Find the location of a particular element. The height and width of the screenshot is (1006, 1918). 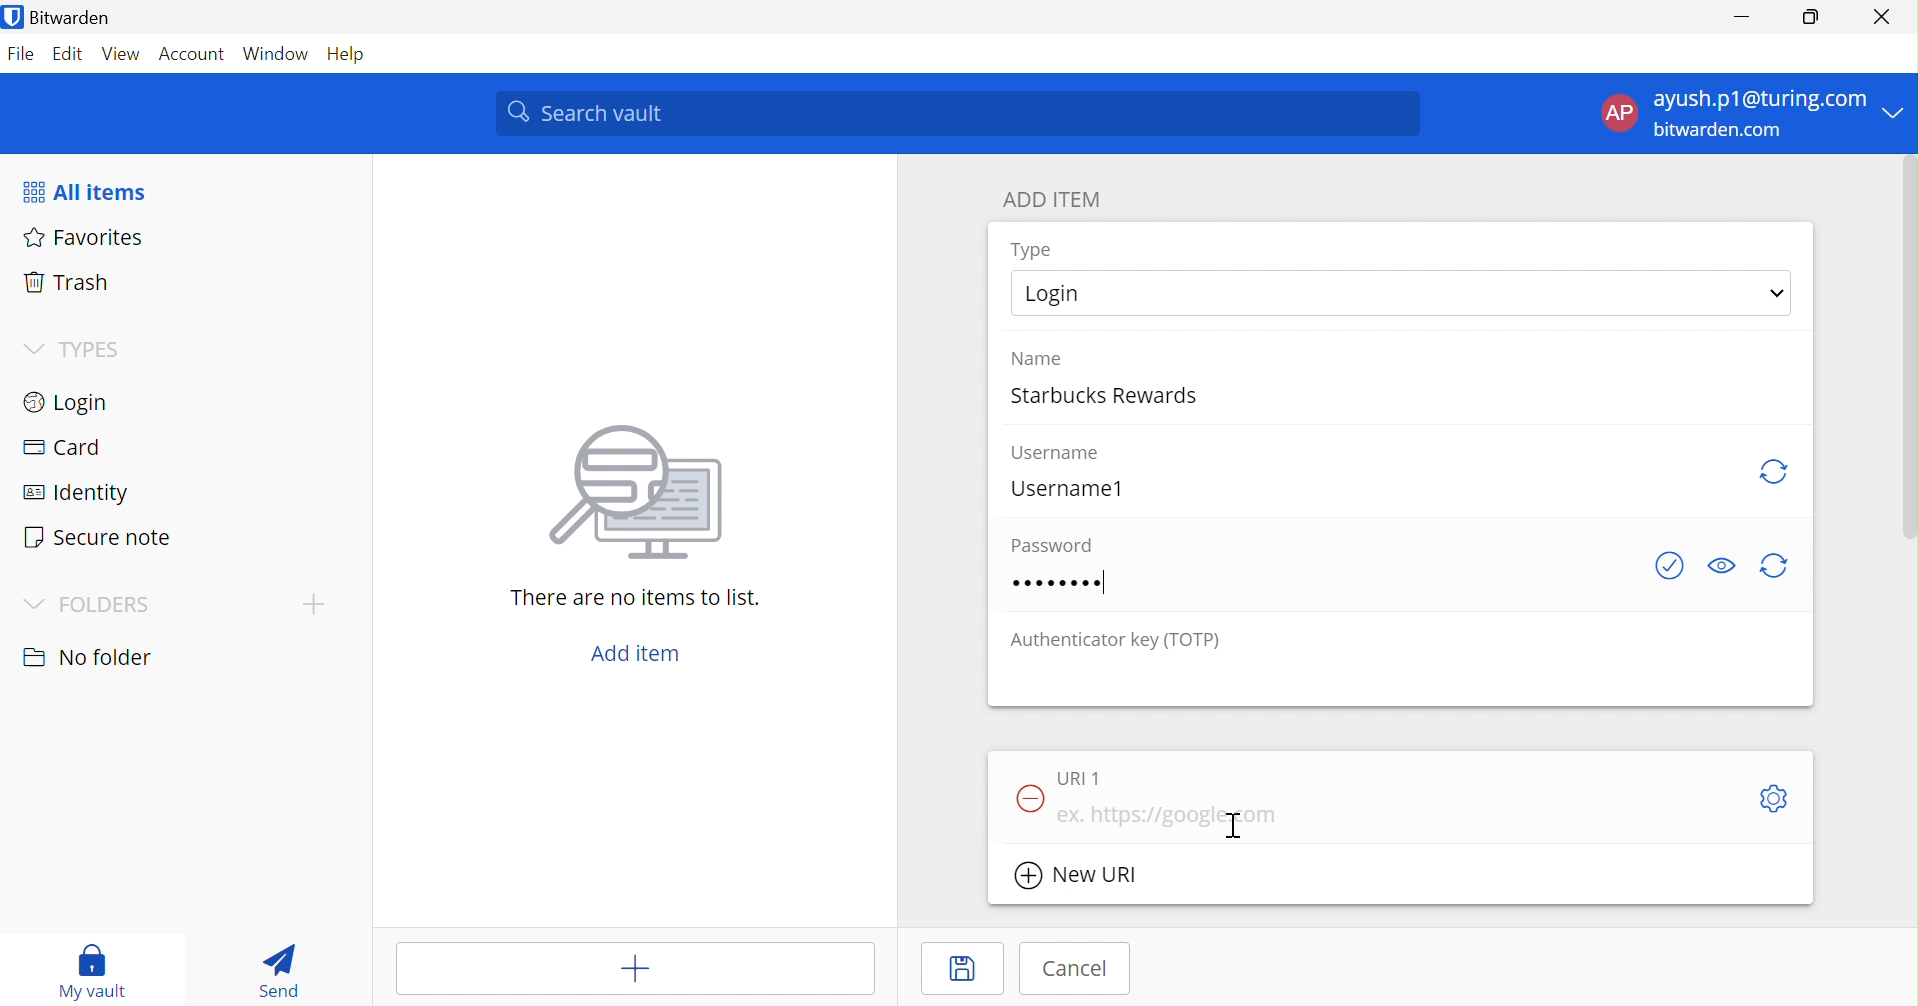

Type is located at coordinates (1034, 250).